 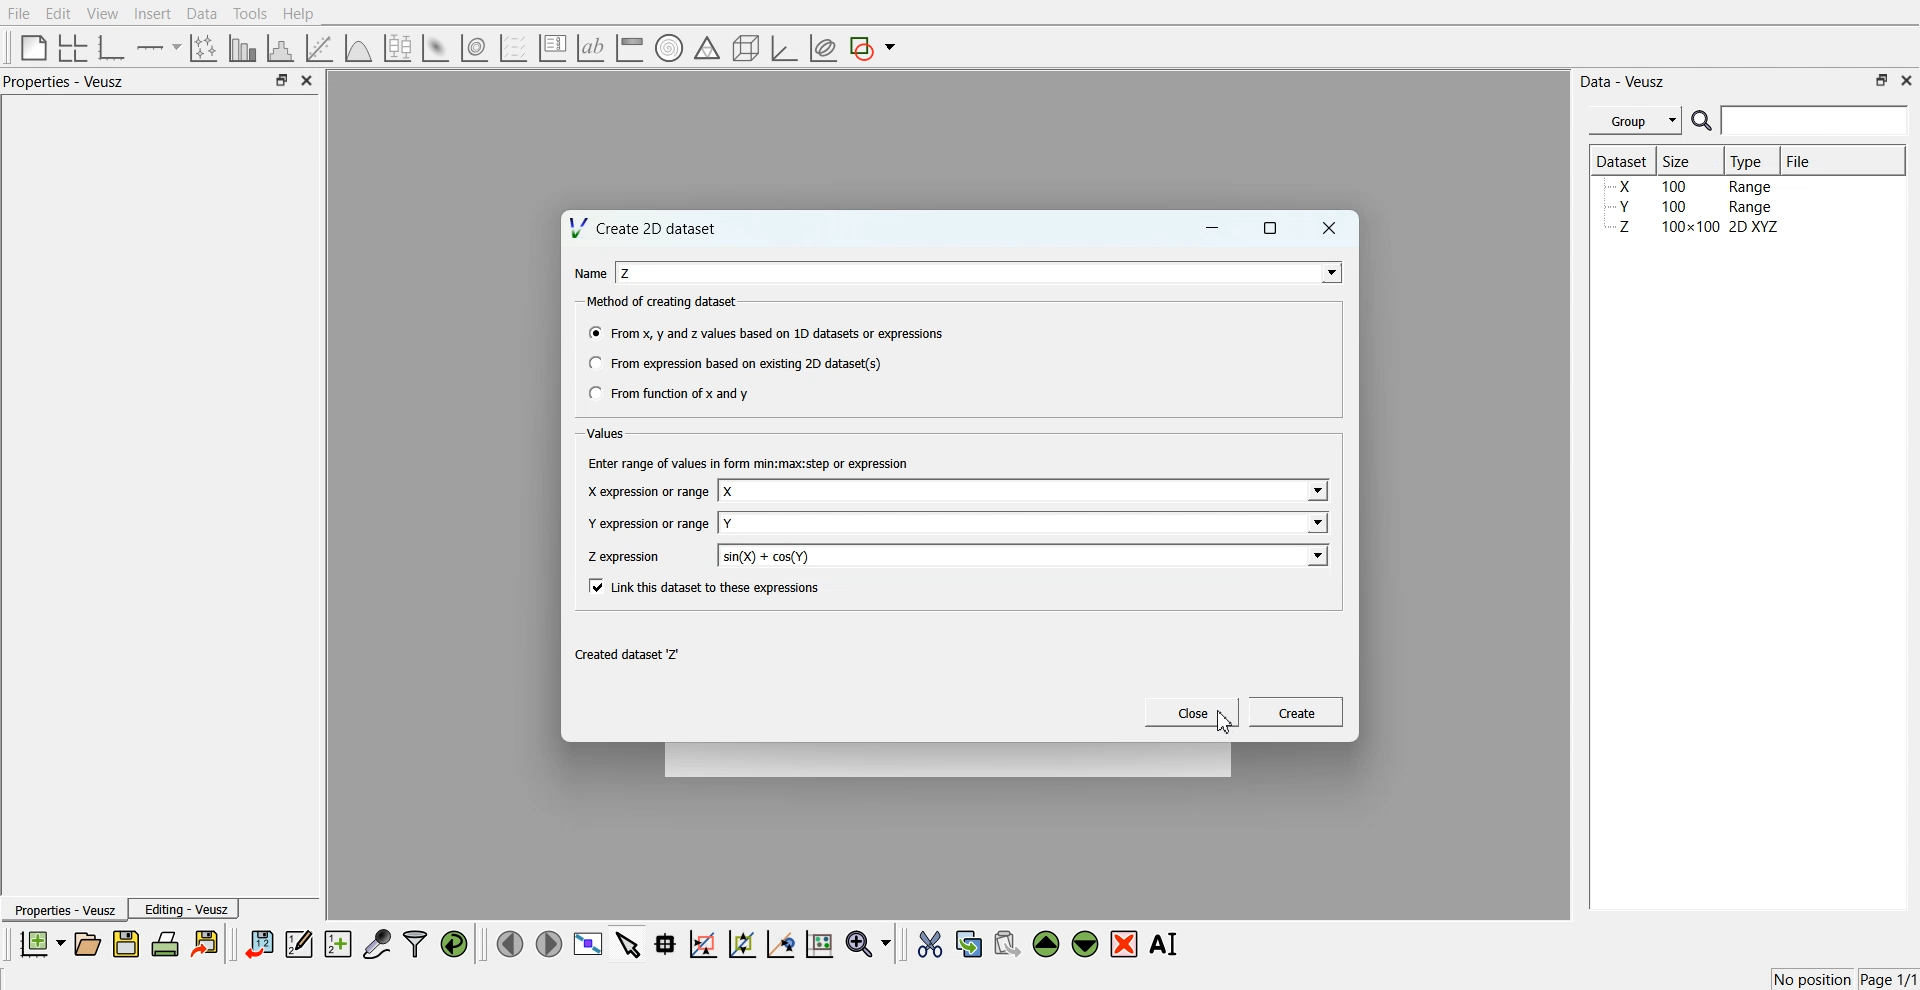 I want to click on Enter name, so click(x=1025, y=555).